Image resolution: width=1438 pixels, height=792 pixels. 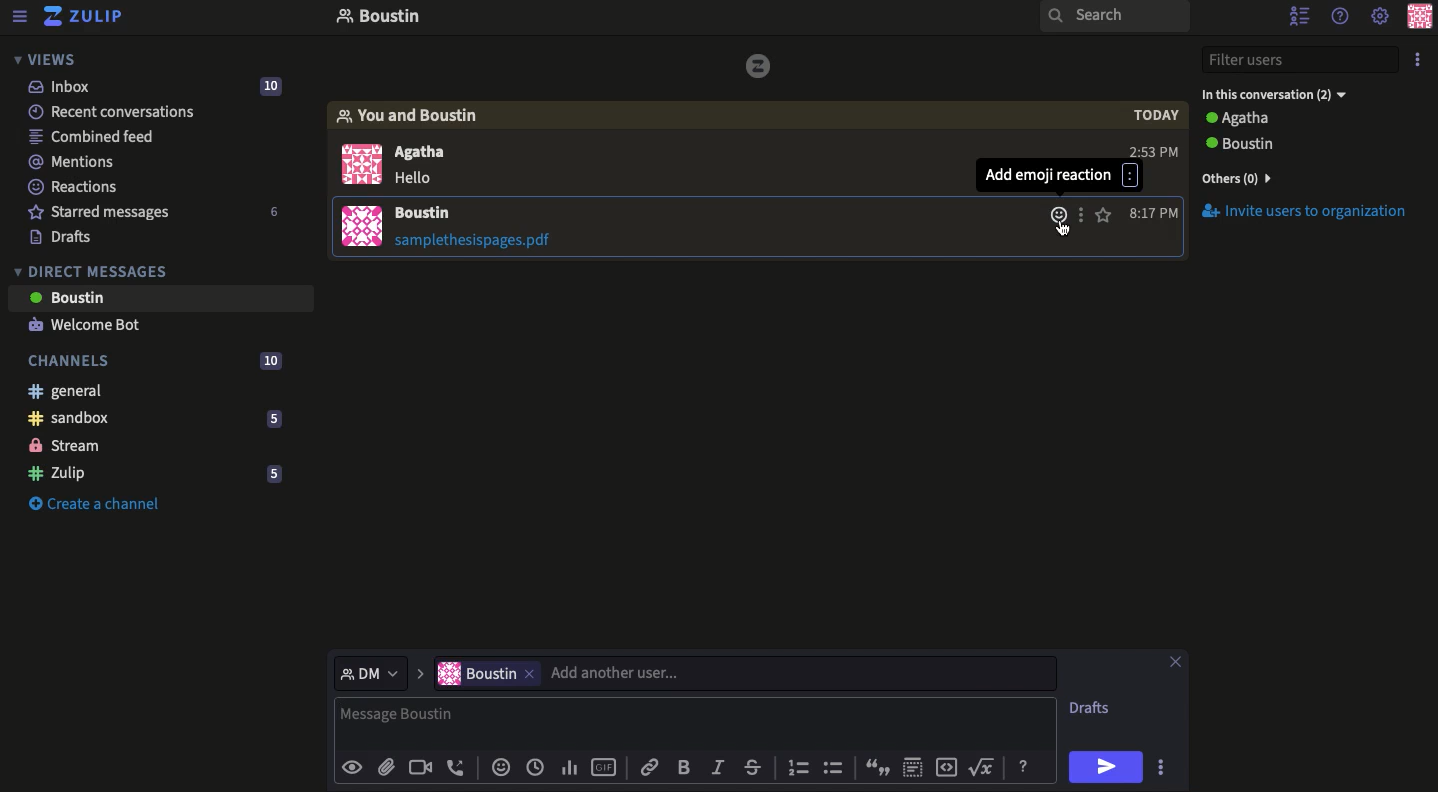 What do you see at coordinates (803, 673) in the screenshot?
I see `add another user` at bounding box center [803, 673].